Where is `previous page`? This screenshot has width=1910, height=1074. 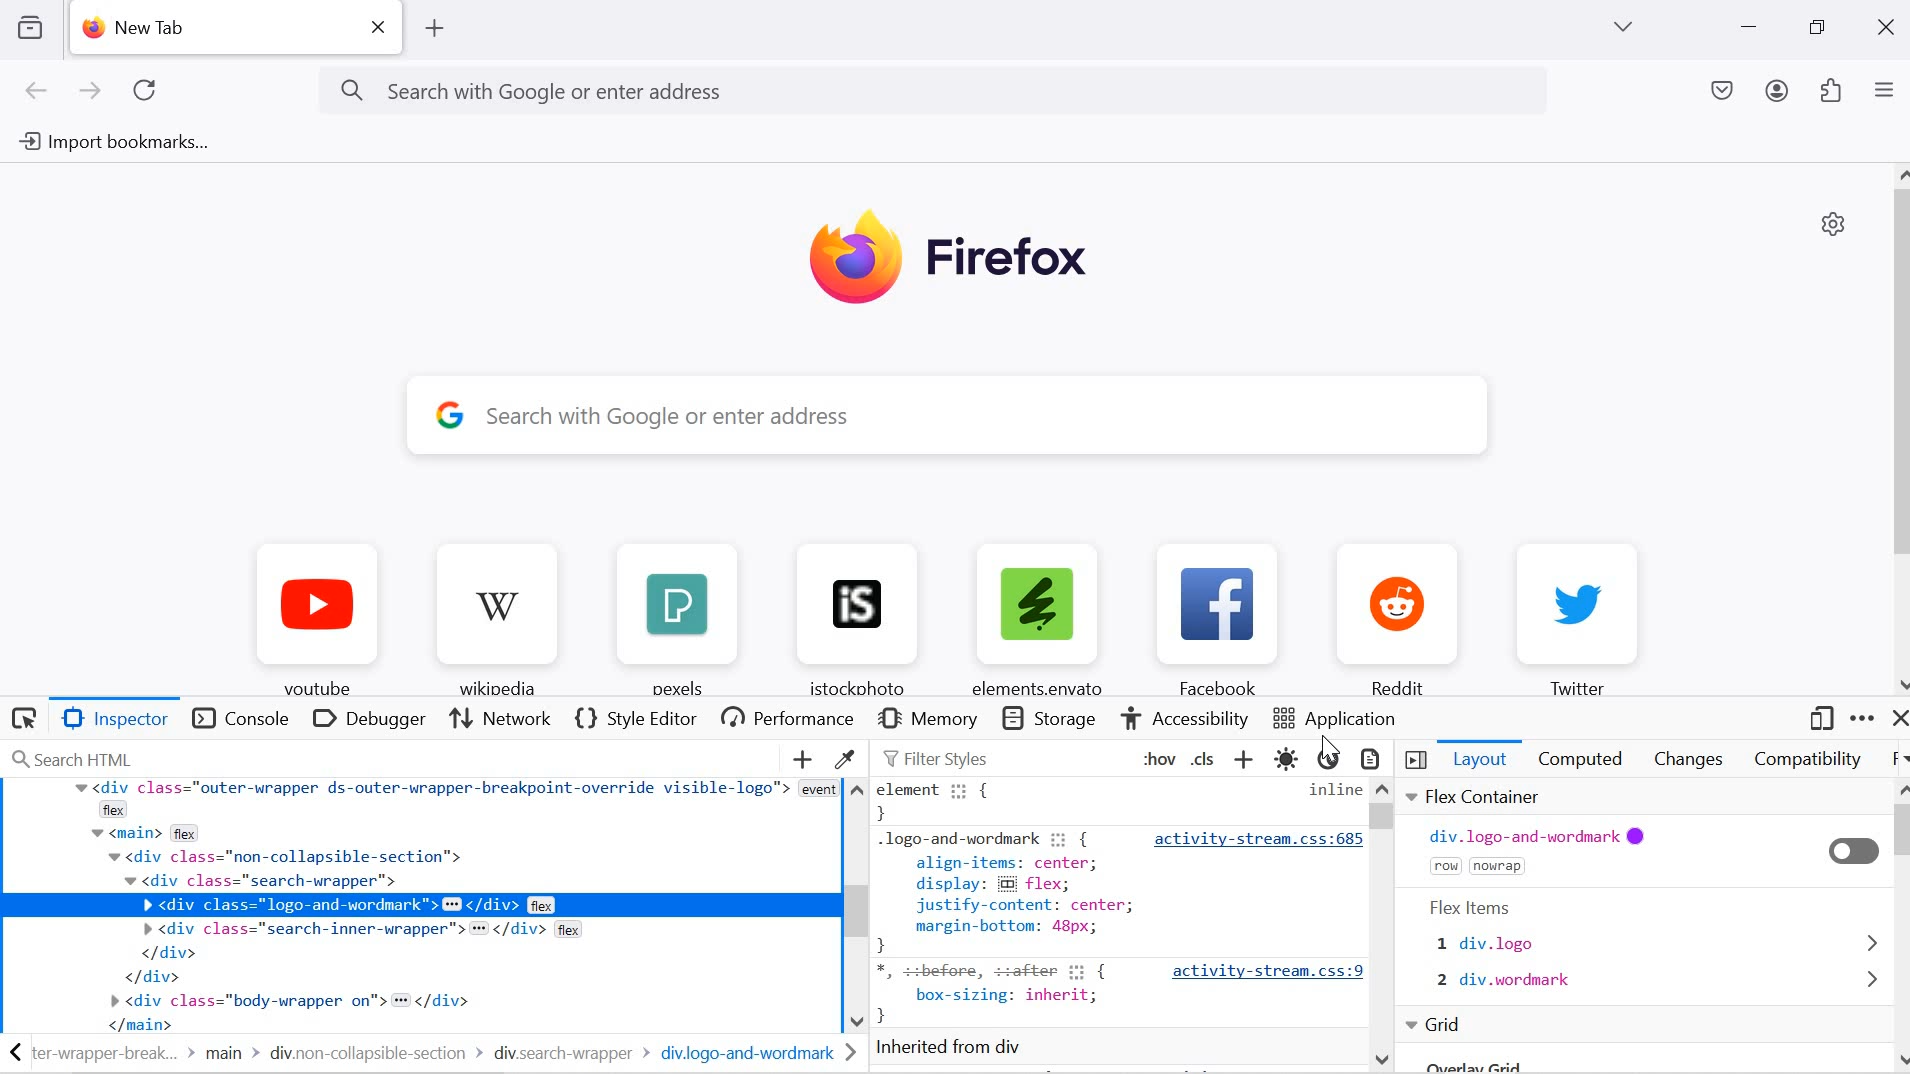 previous page is located at coordinates (39, 93).